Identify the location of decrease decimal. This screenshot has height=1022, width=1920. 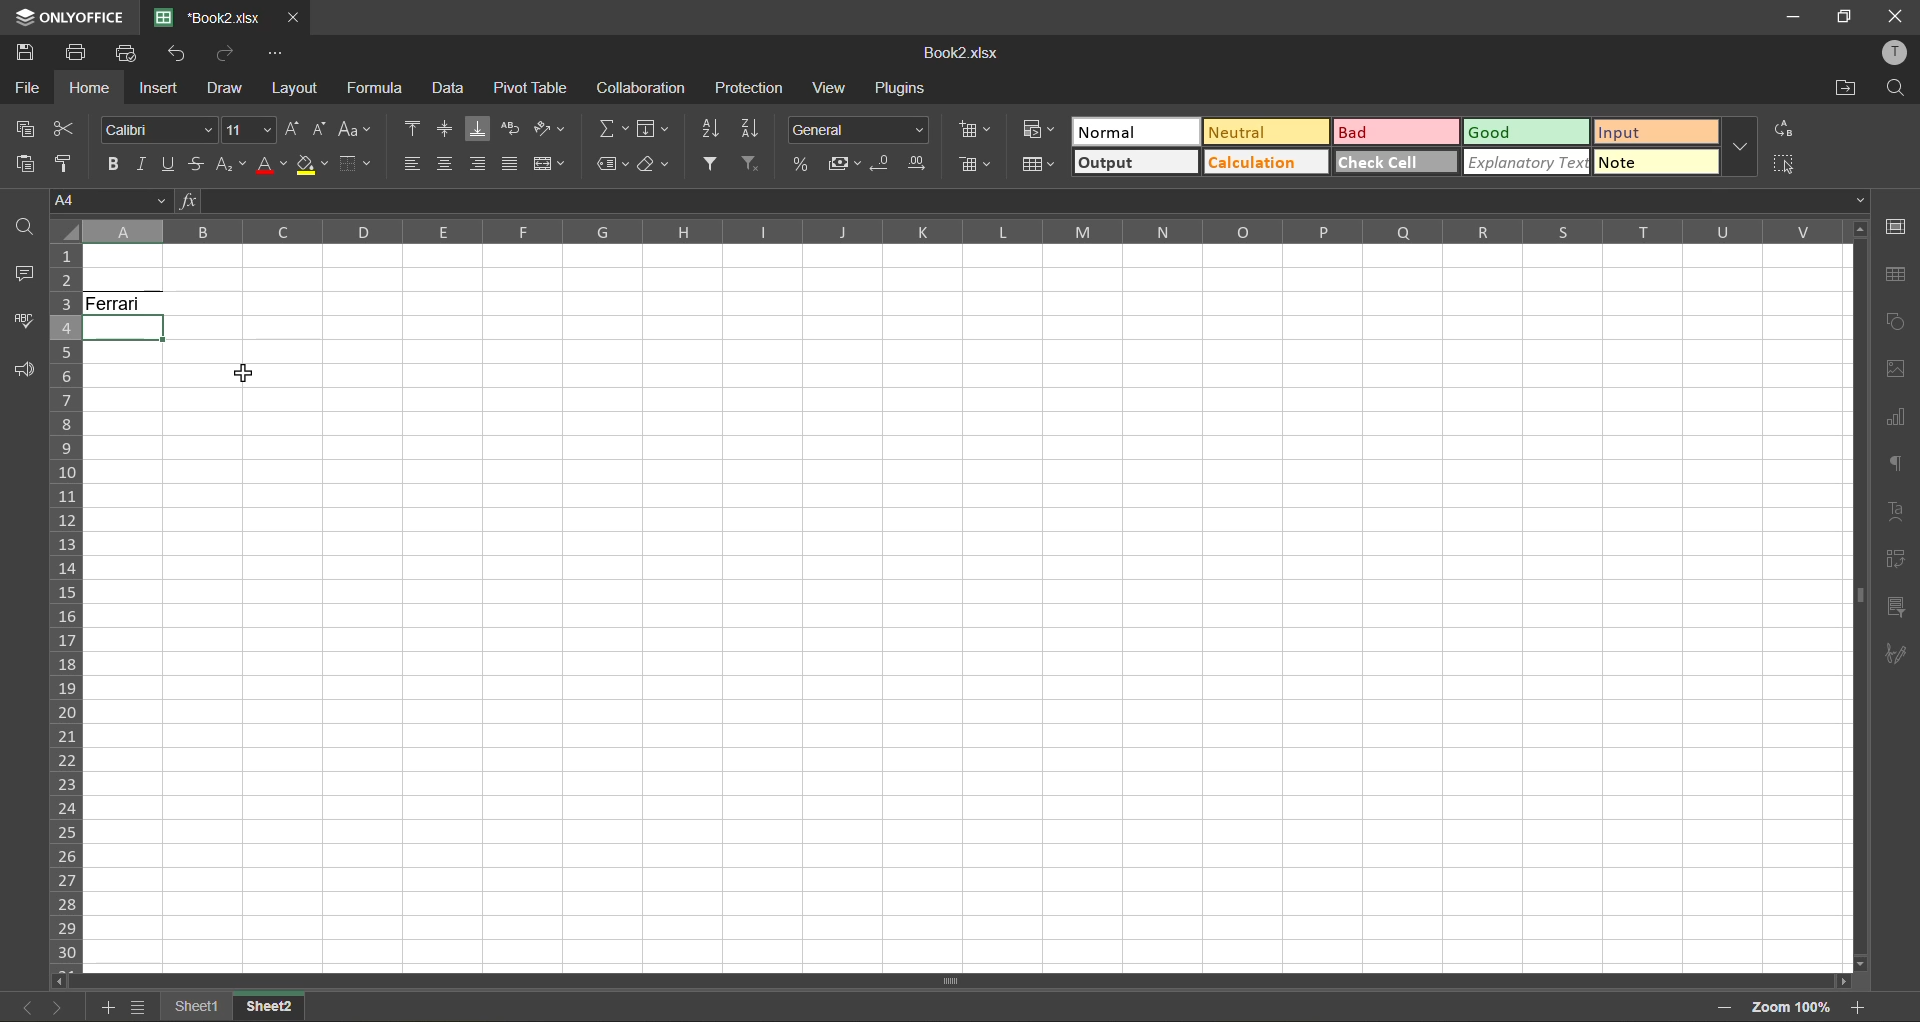
(878, 162).